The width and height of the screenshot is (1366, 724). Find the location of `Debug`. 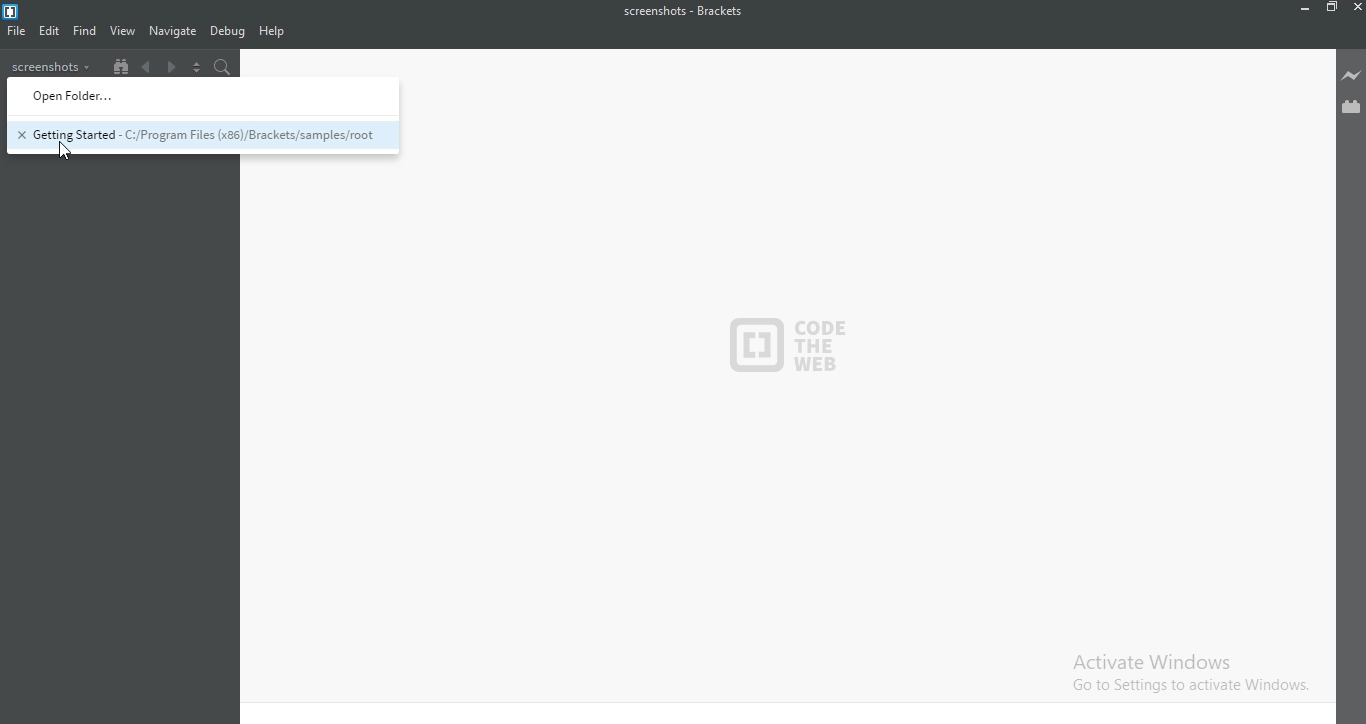

Debug is located at coordinates (228, 32).